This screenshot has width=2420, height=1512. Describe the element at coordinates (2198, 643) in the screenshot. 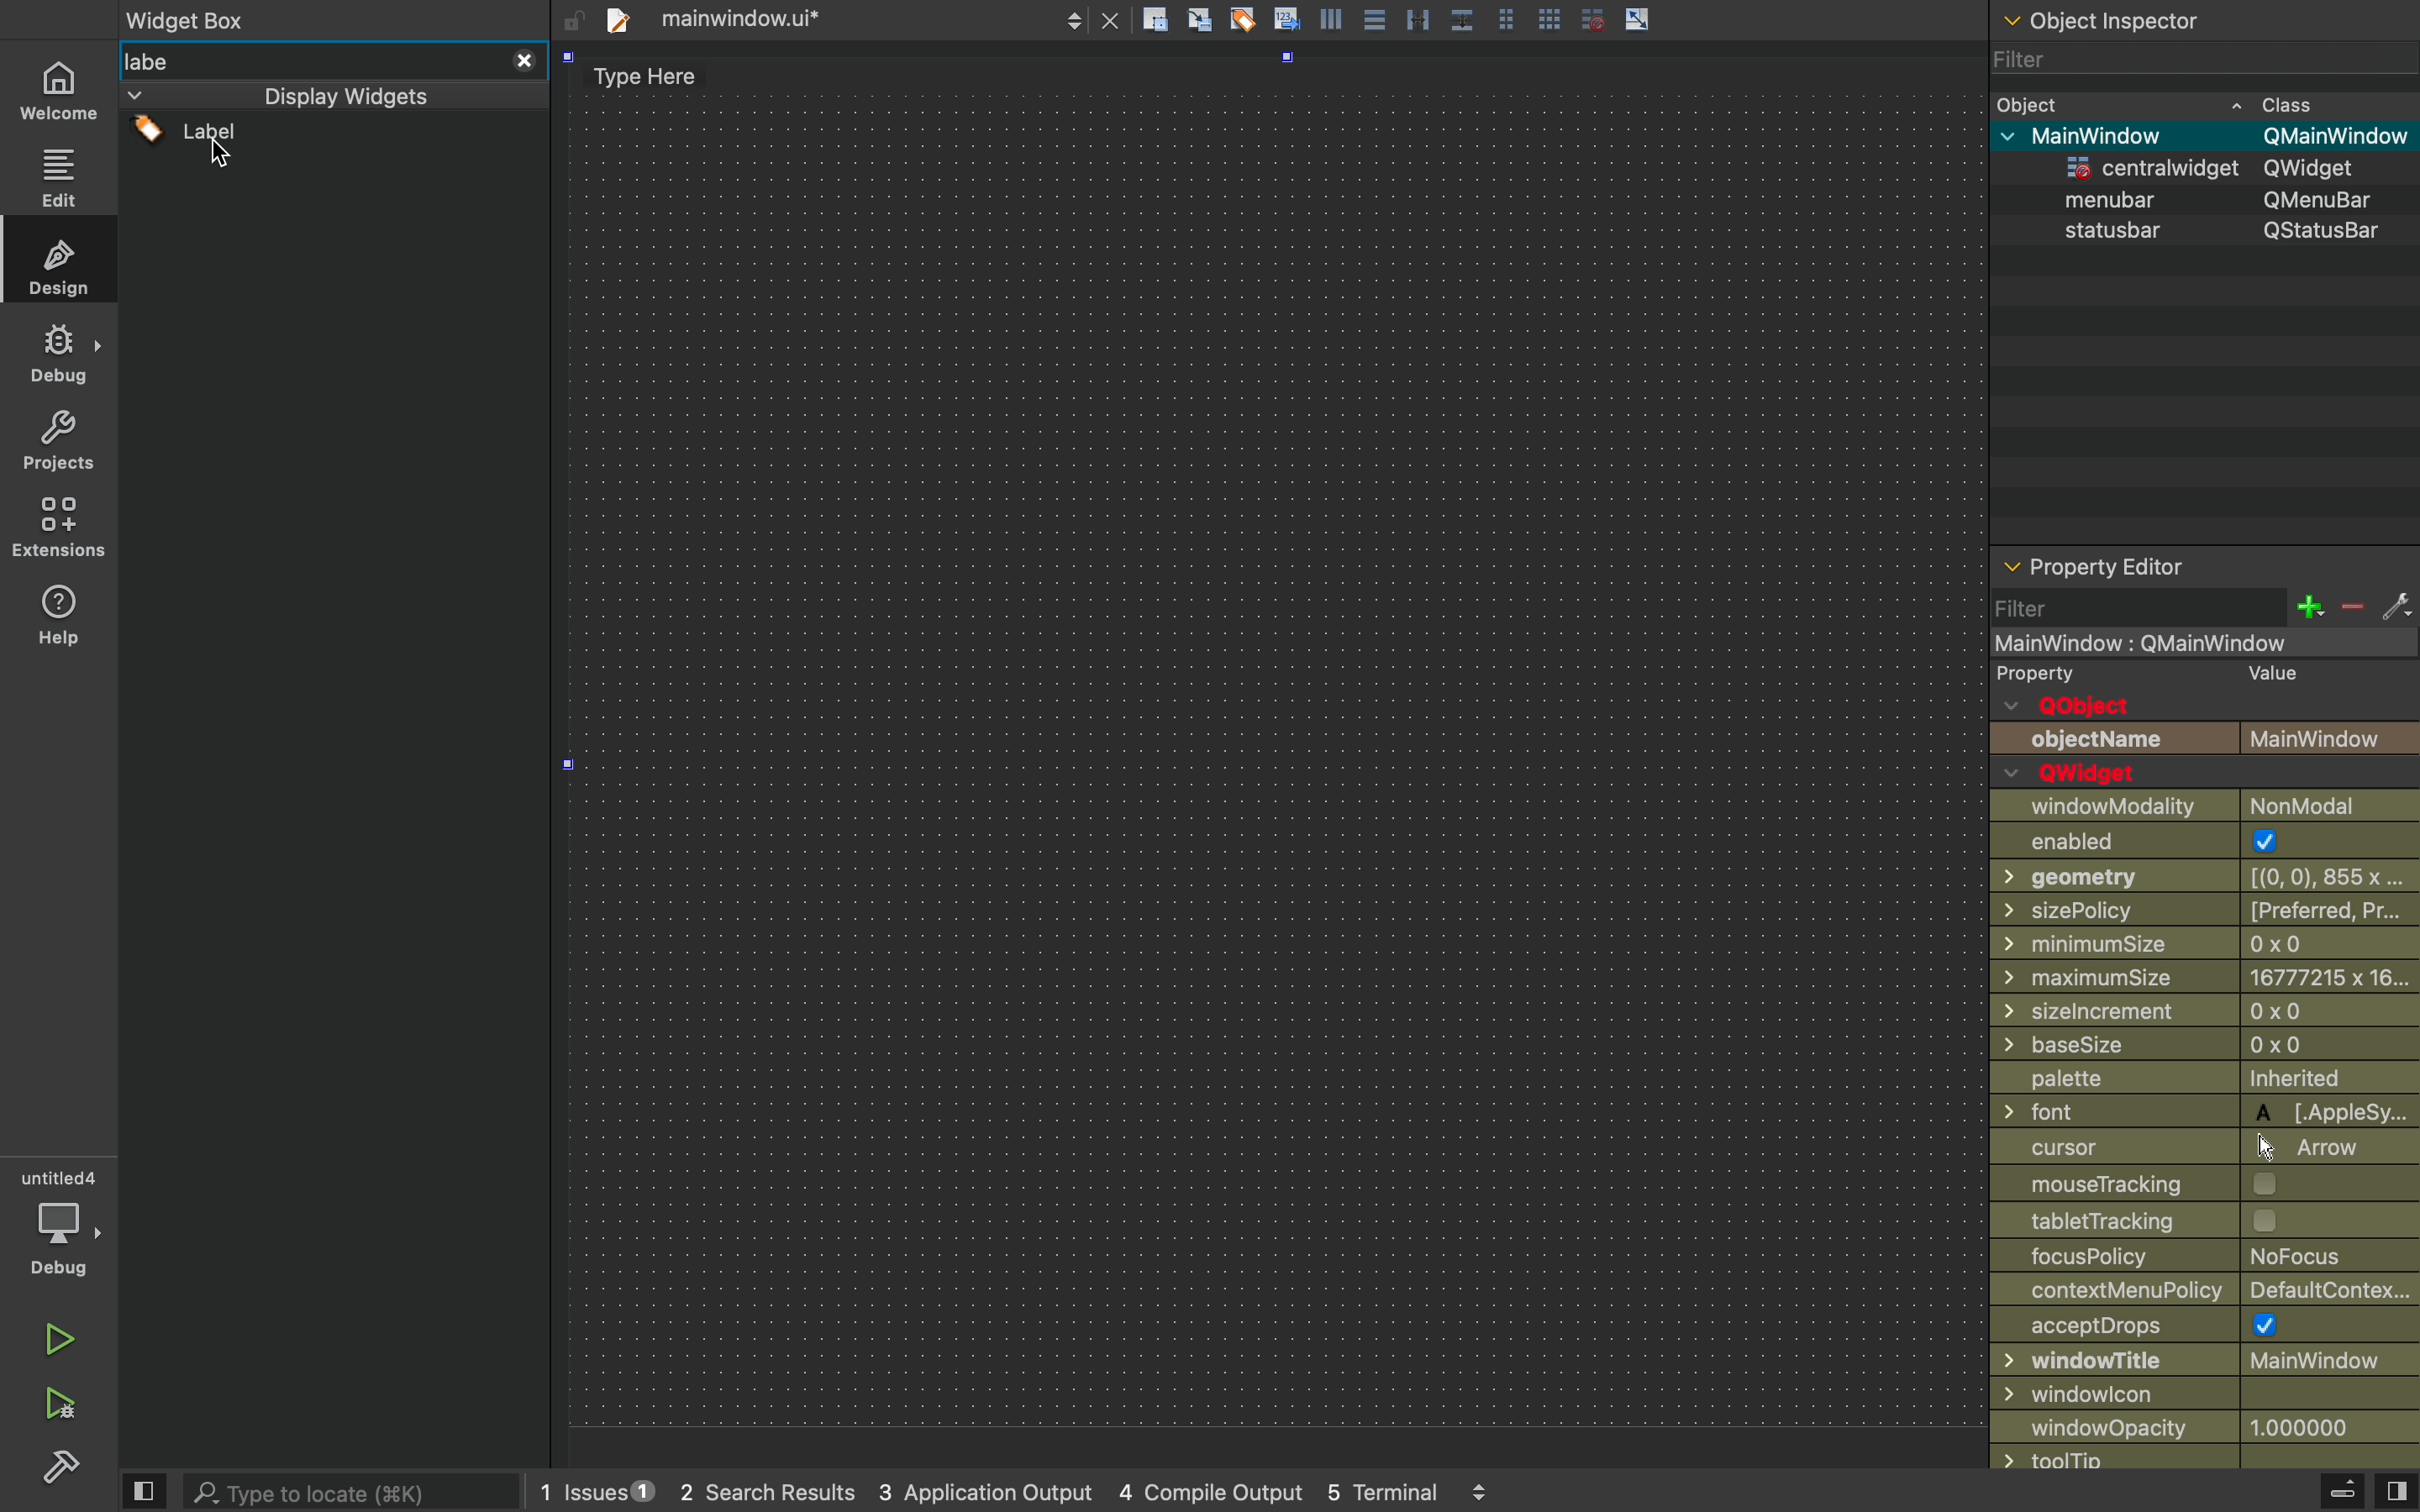

I see `` at that location.